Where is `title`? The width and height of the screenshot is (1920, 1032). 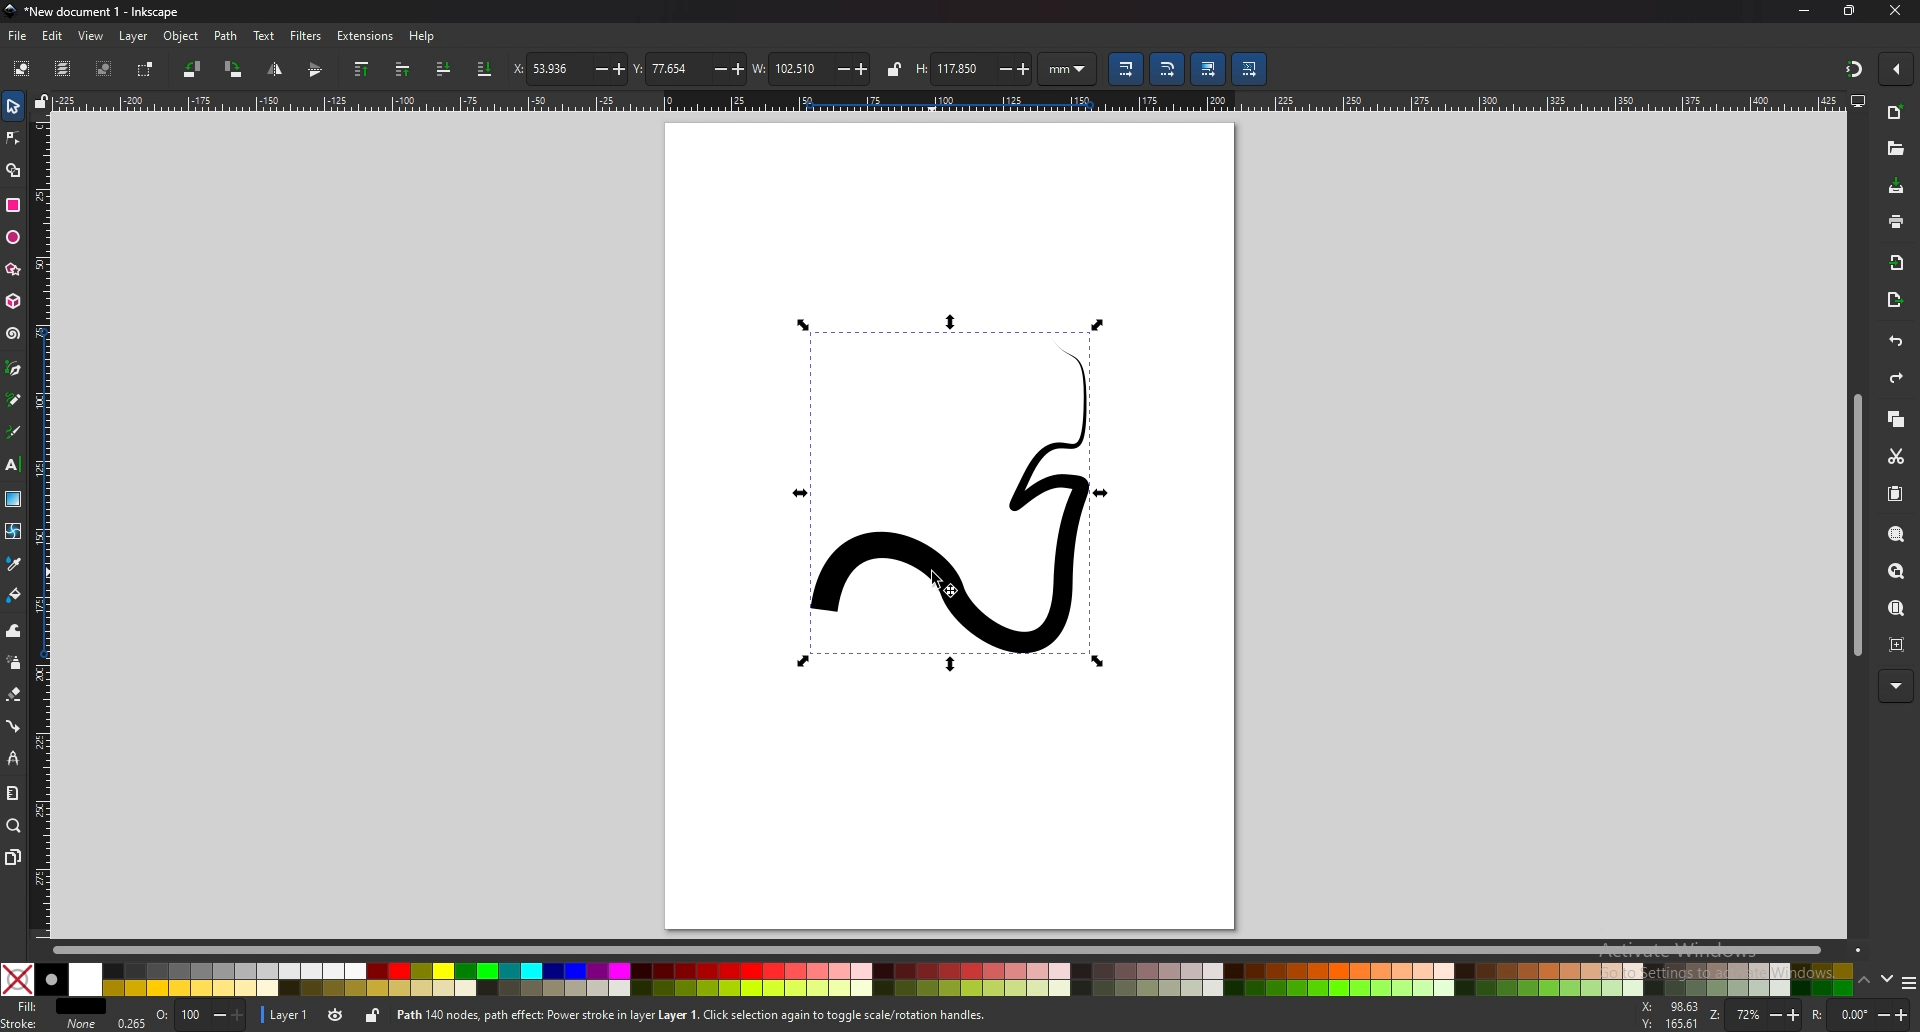
title is located at coordinates (99, 11).